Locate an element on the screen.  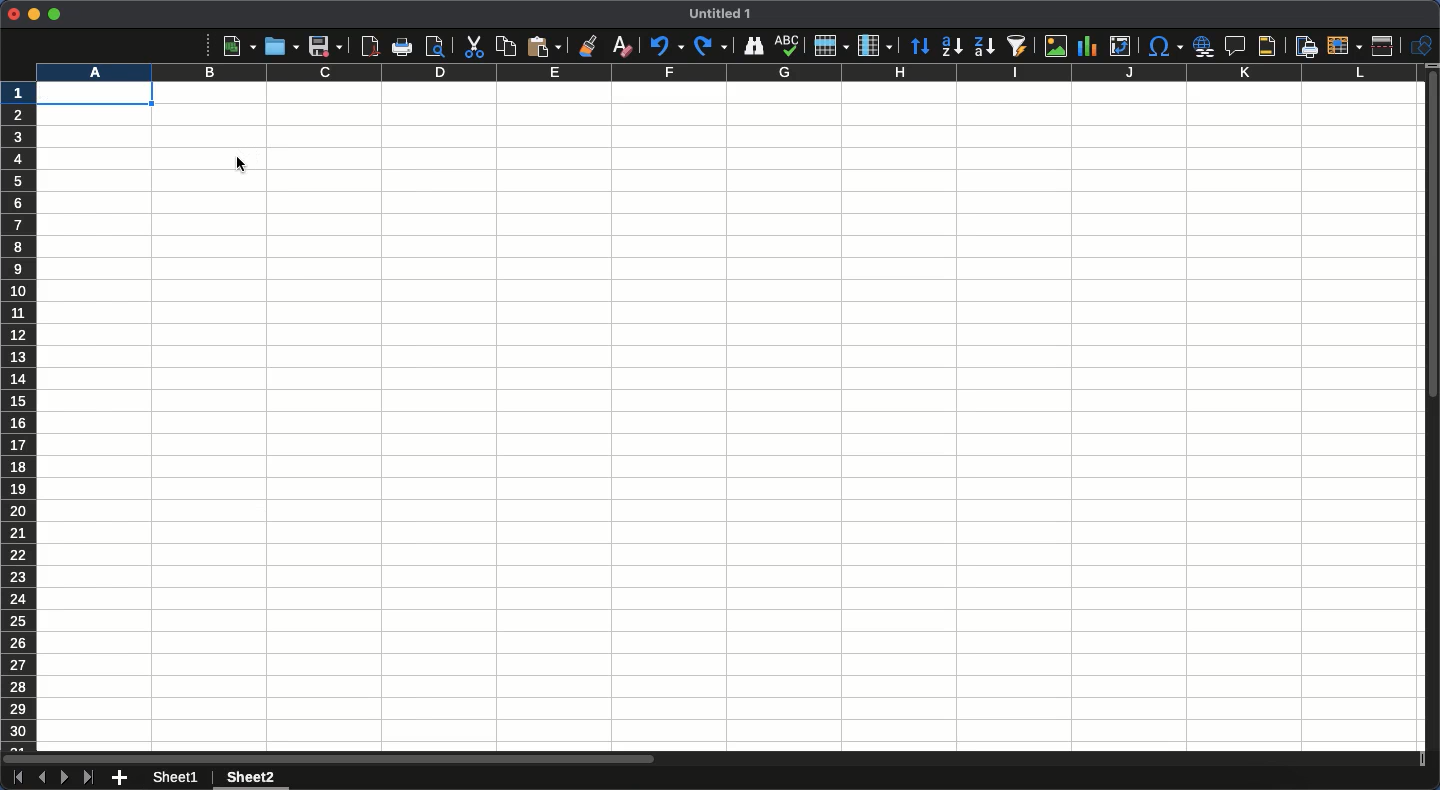
Sheet 2 is located at coordinates (248, 779).